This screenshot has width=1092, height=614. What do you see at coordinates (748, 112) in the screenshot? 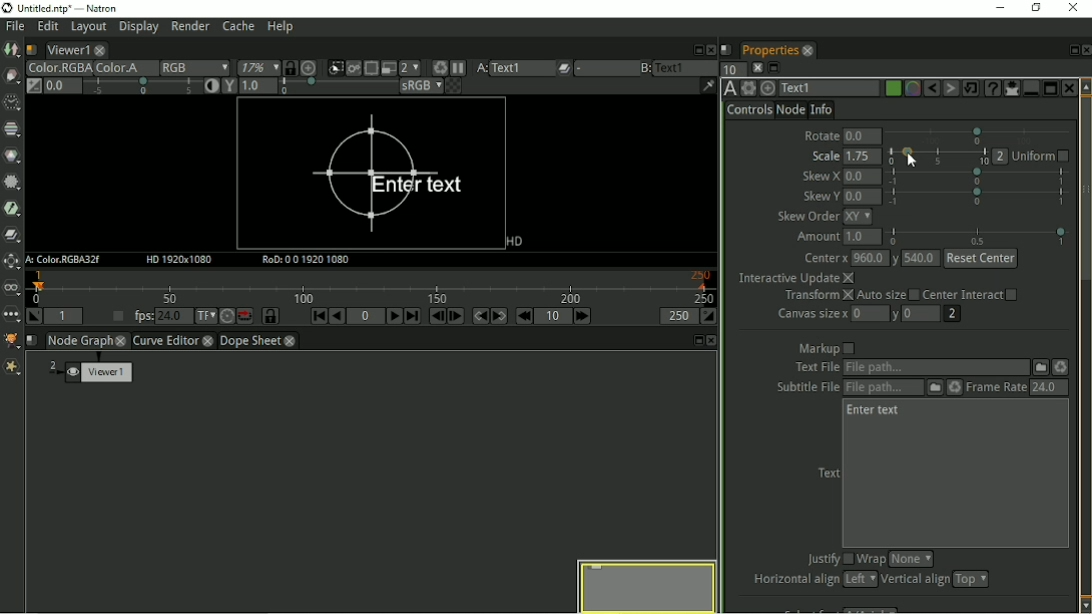
I see `Controls` at bounding box center [748, 112].